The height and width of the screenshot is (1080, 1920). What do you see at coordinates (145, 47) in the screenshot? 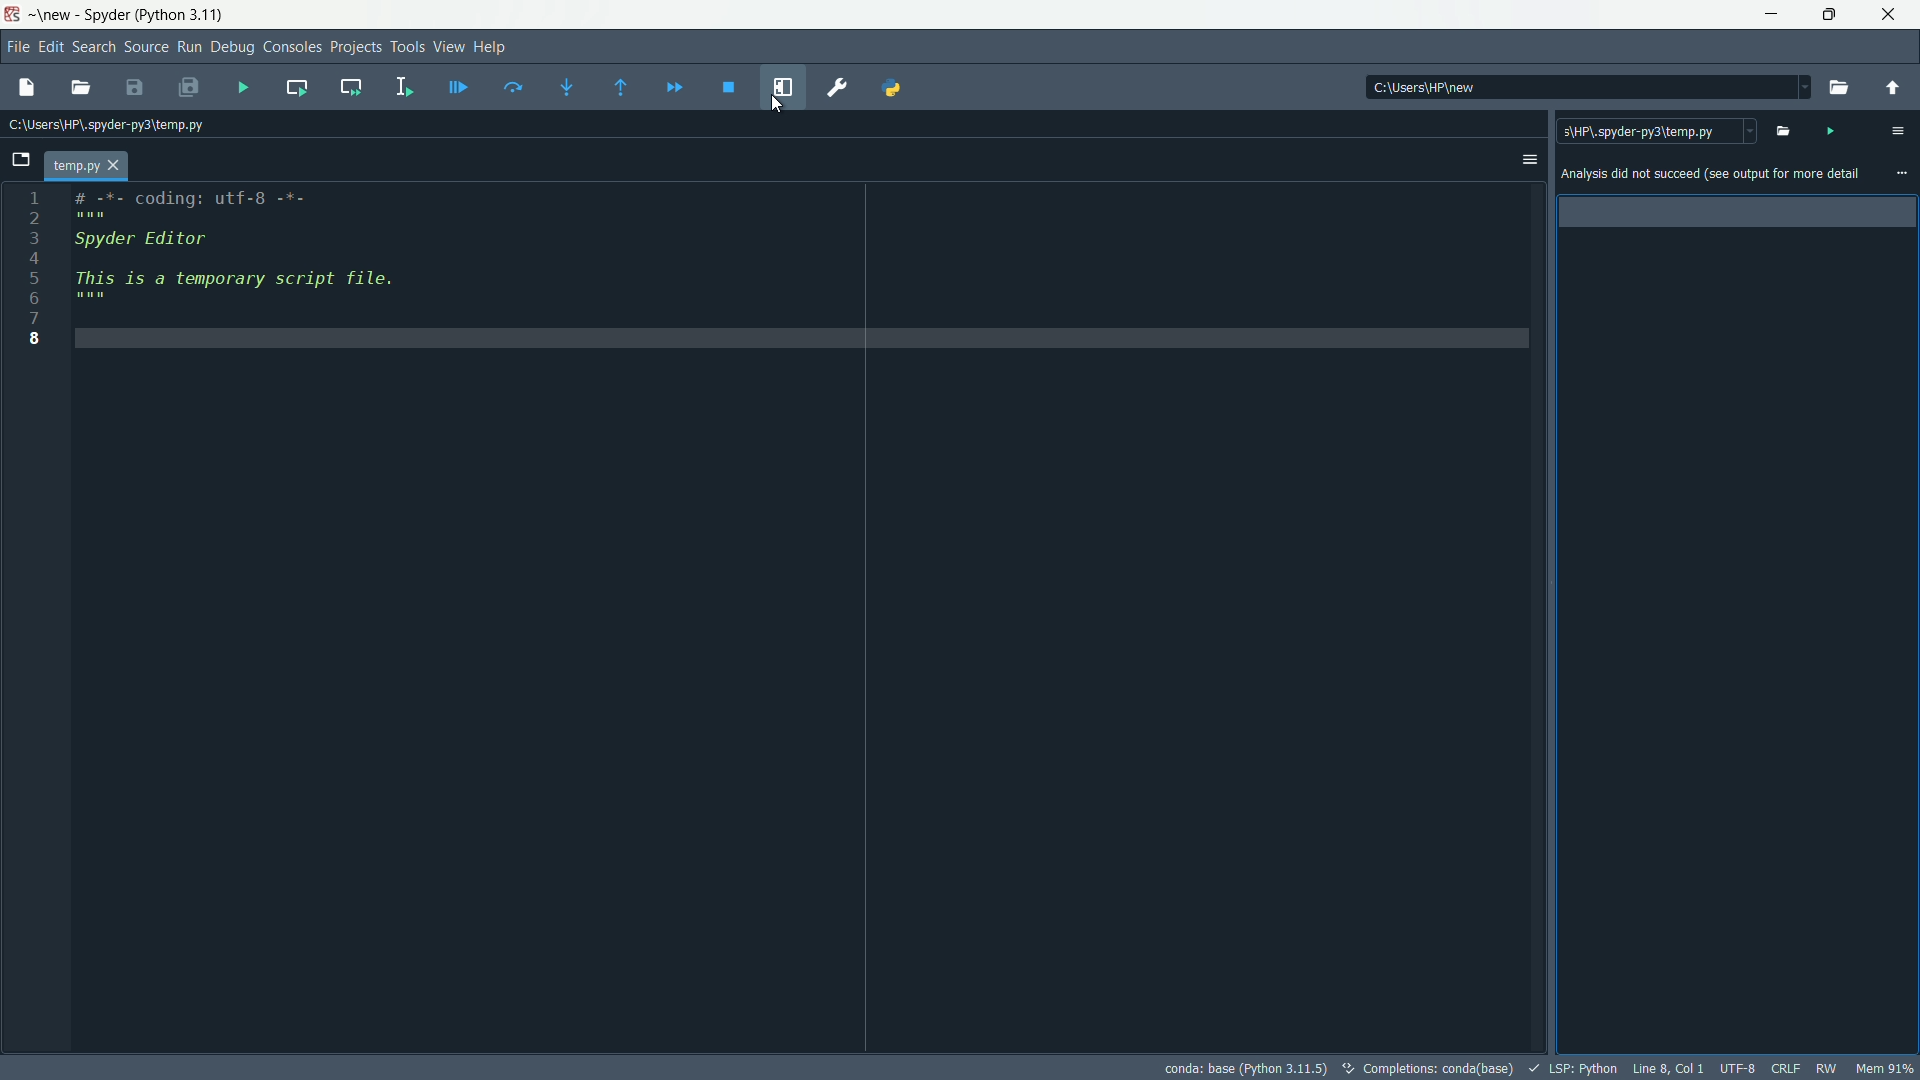
I see `source menu` at bounding box center [145, 47].